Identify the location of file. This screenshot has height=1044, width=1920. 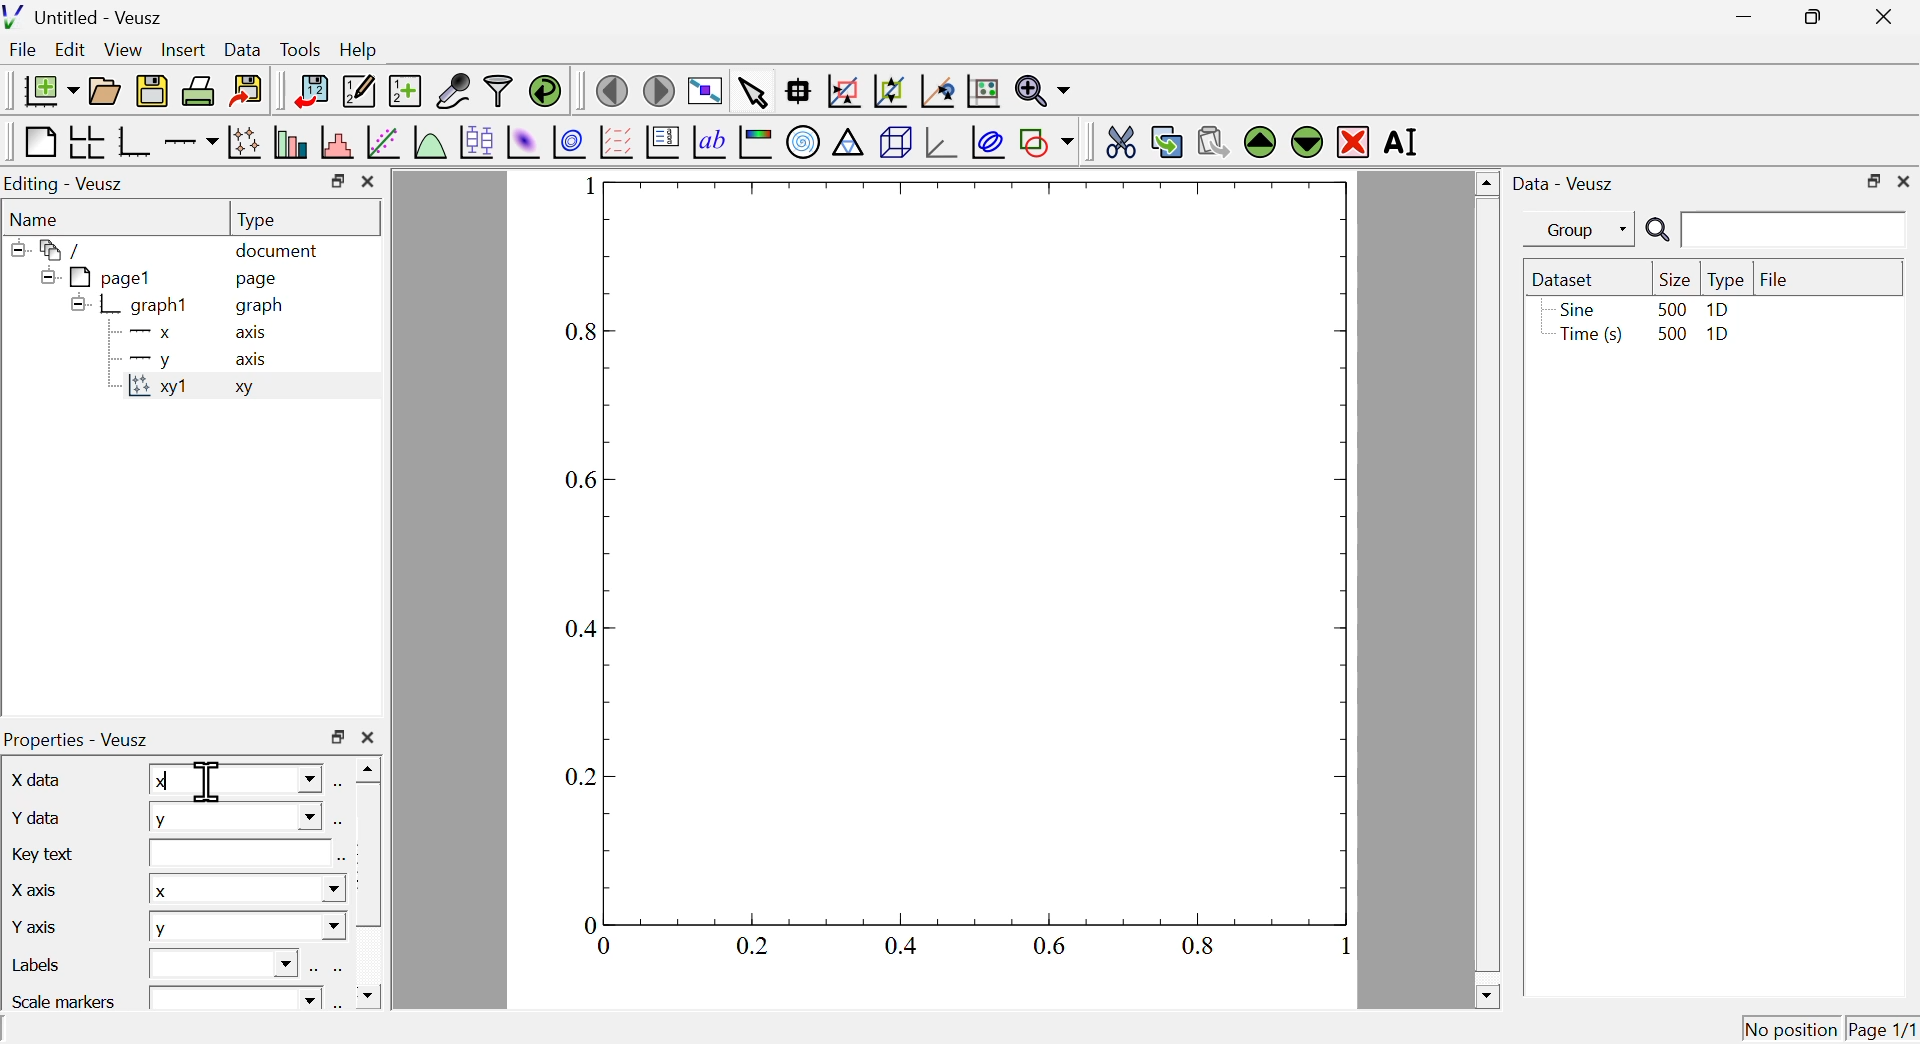
(25, 52).